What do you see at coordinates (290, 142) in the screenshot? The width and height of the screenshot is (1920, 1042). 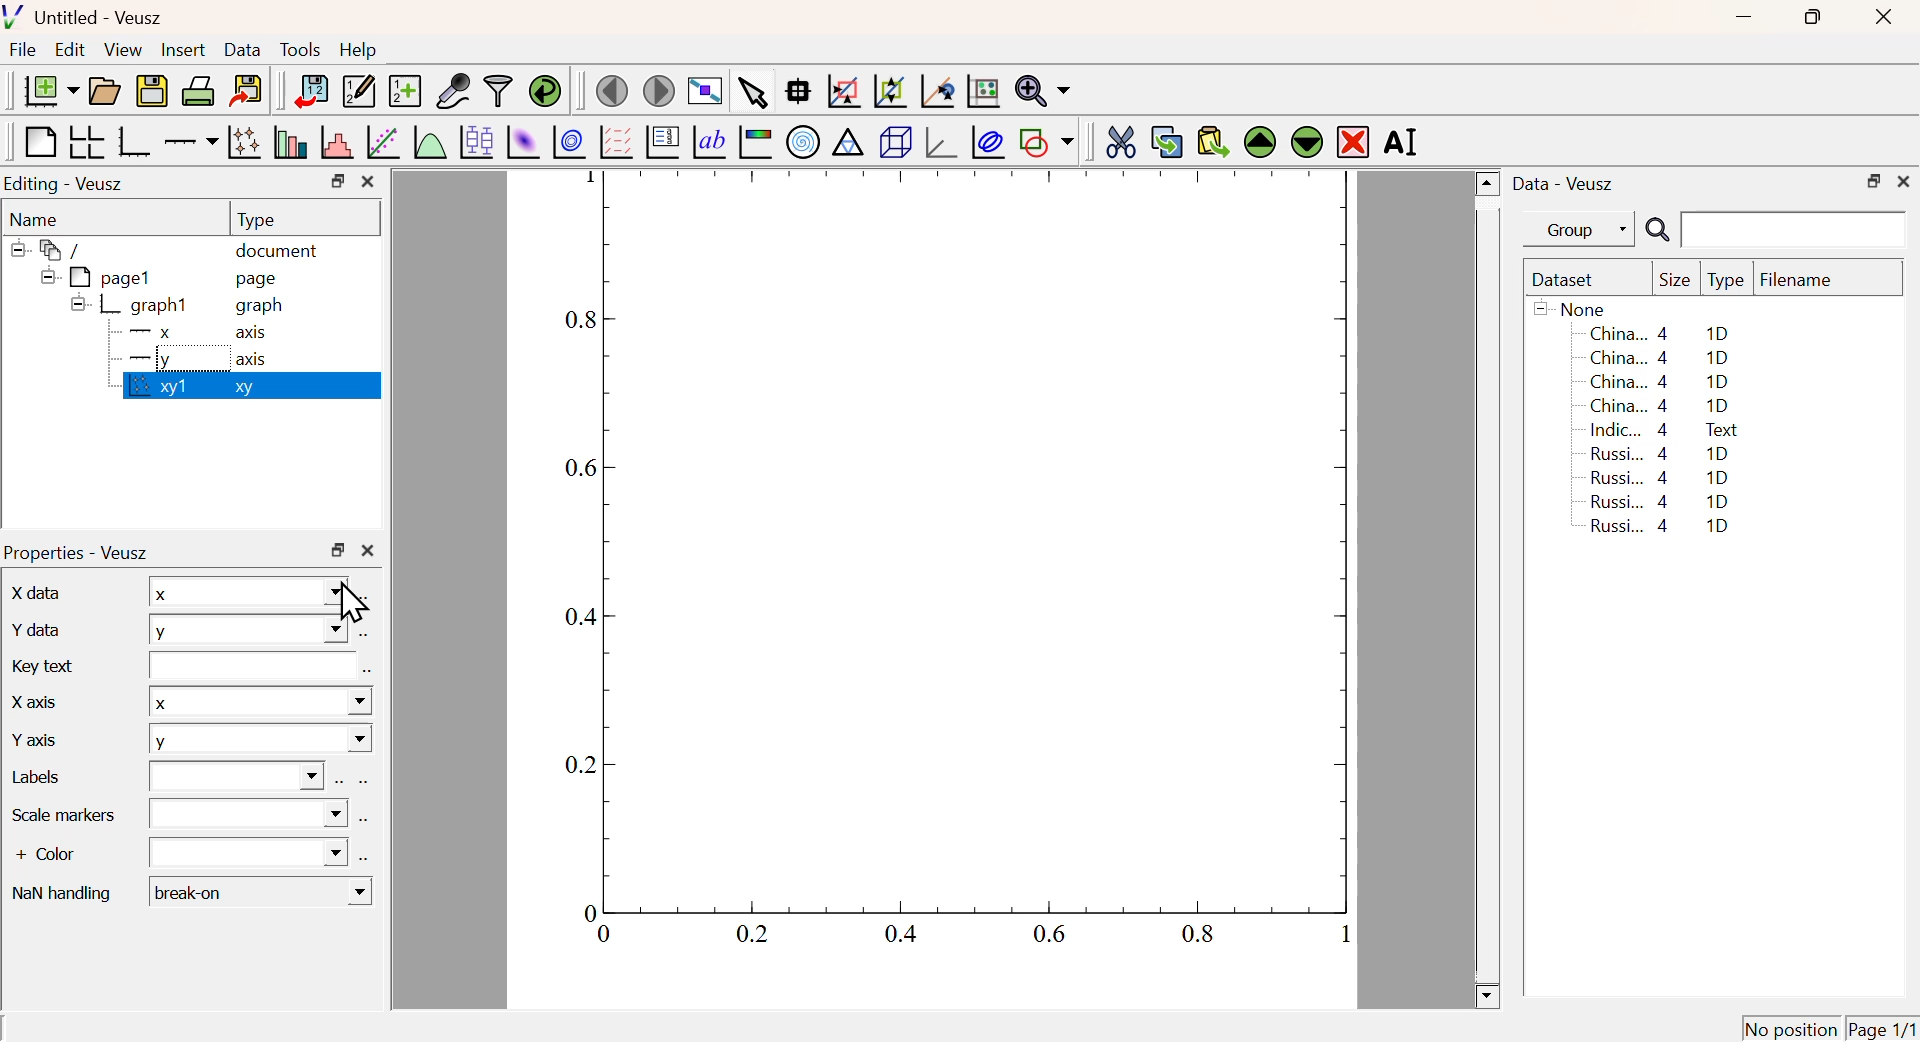 I see `Plot bar charts` at bounding box center [290, 142].